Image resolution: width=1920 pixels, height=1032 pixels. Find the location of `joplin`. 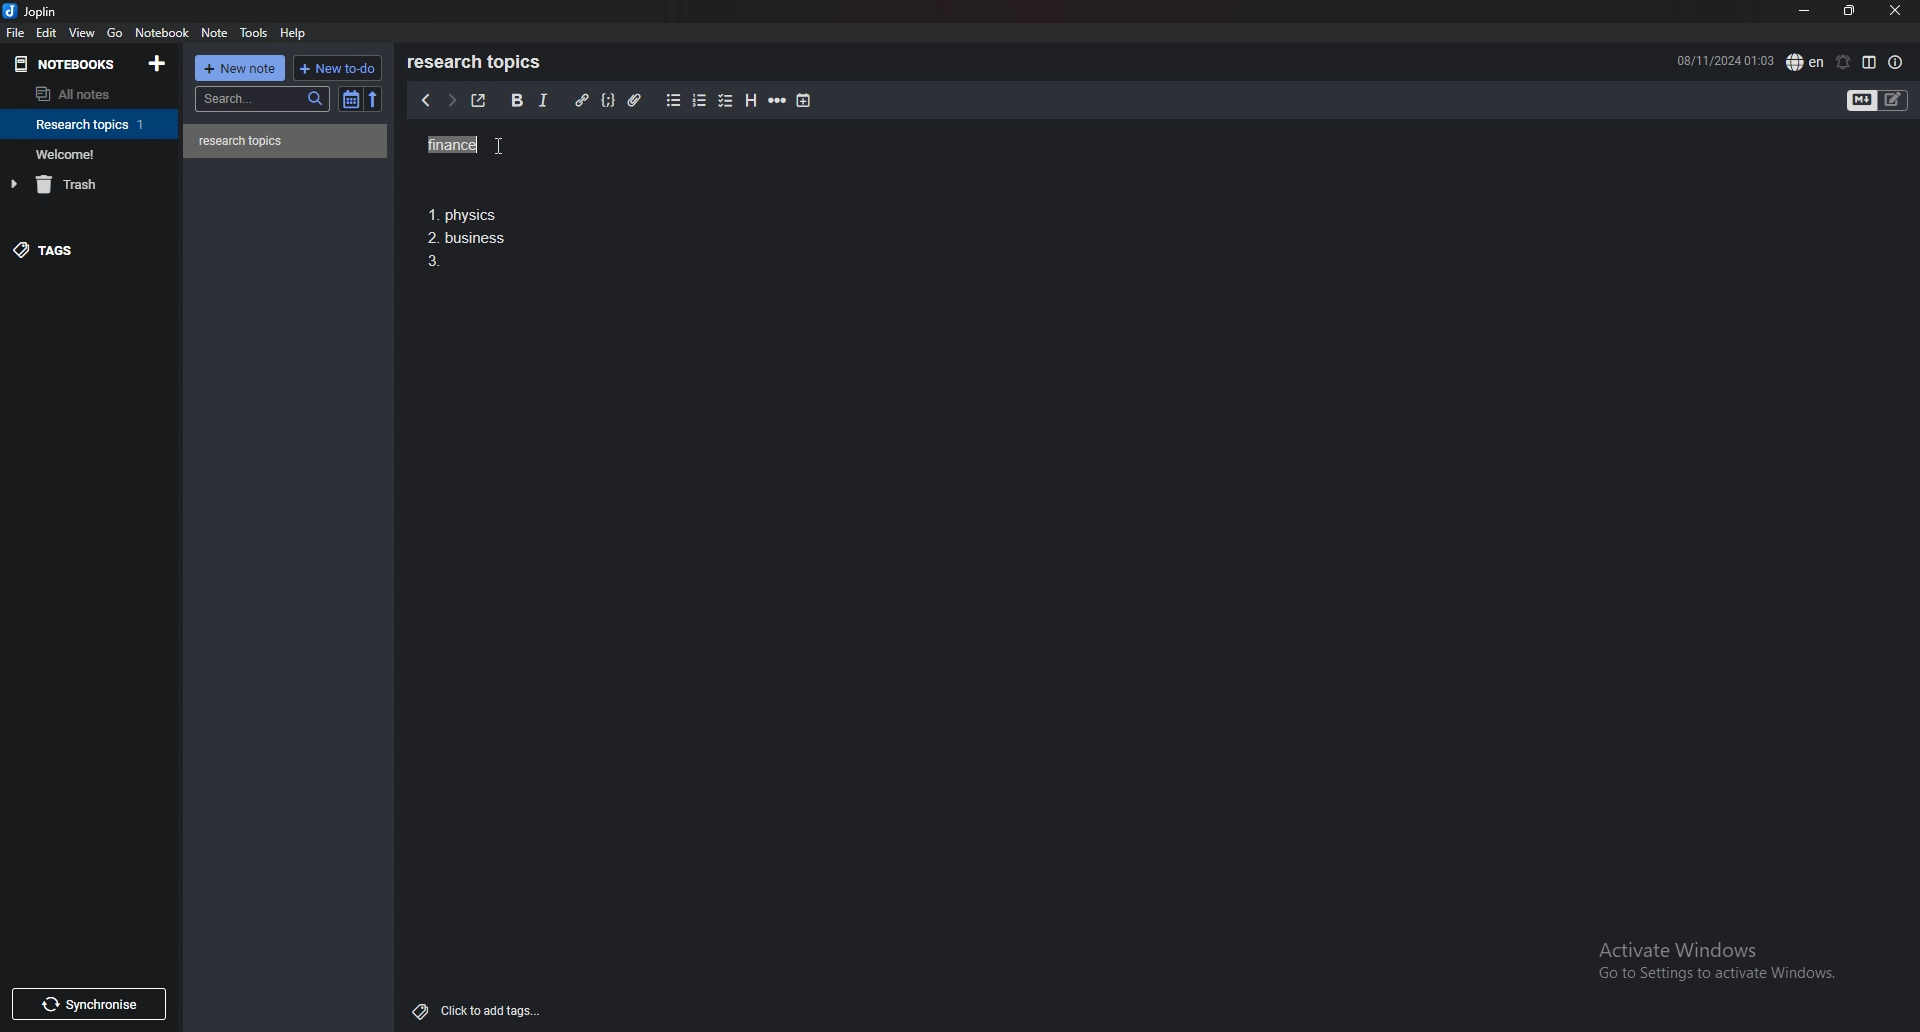

joplin is located at coordinates (32, 13).